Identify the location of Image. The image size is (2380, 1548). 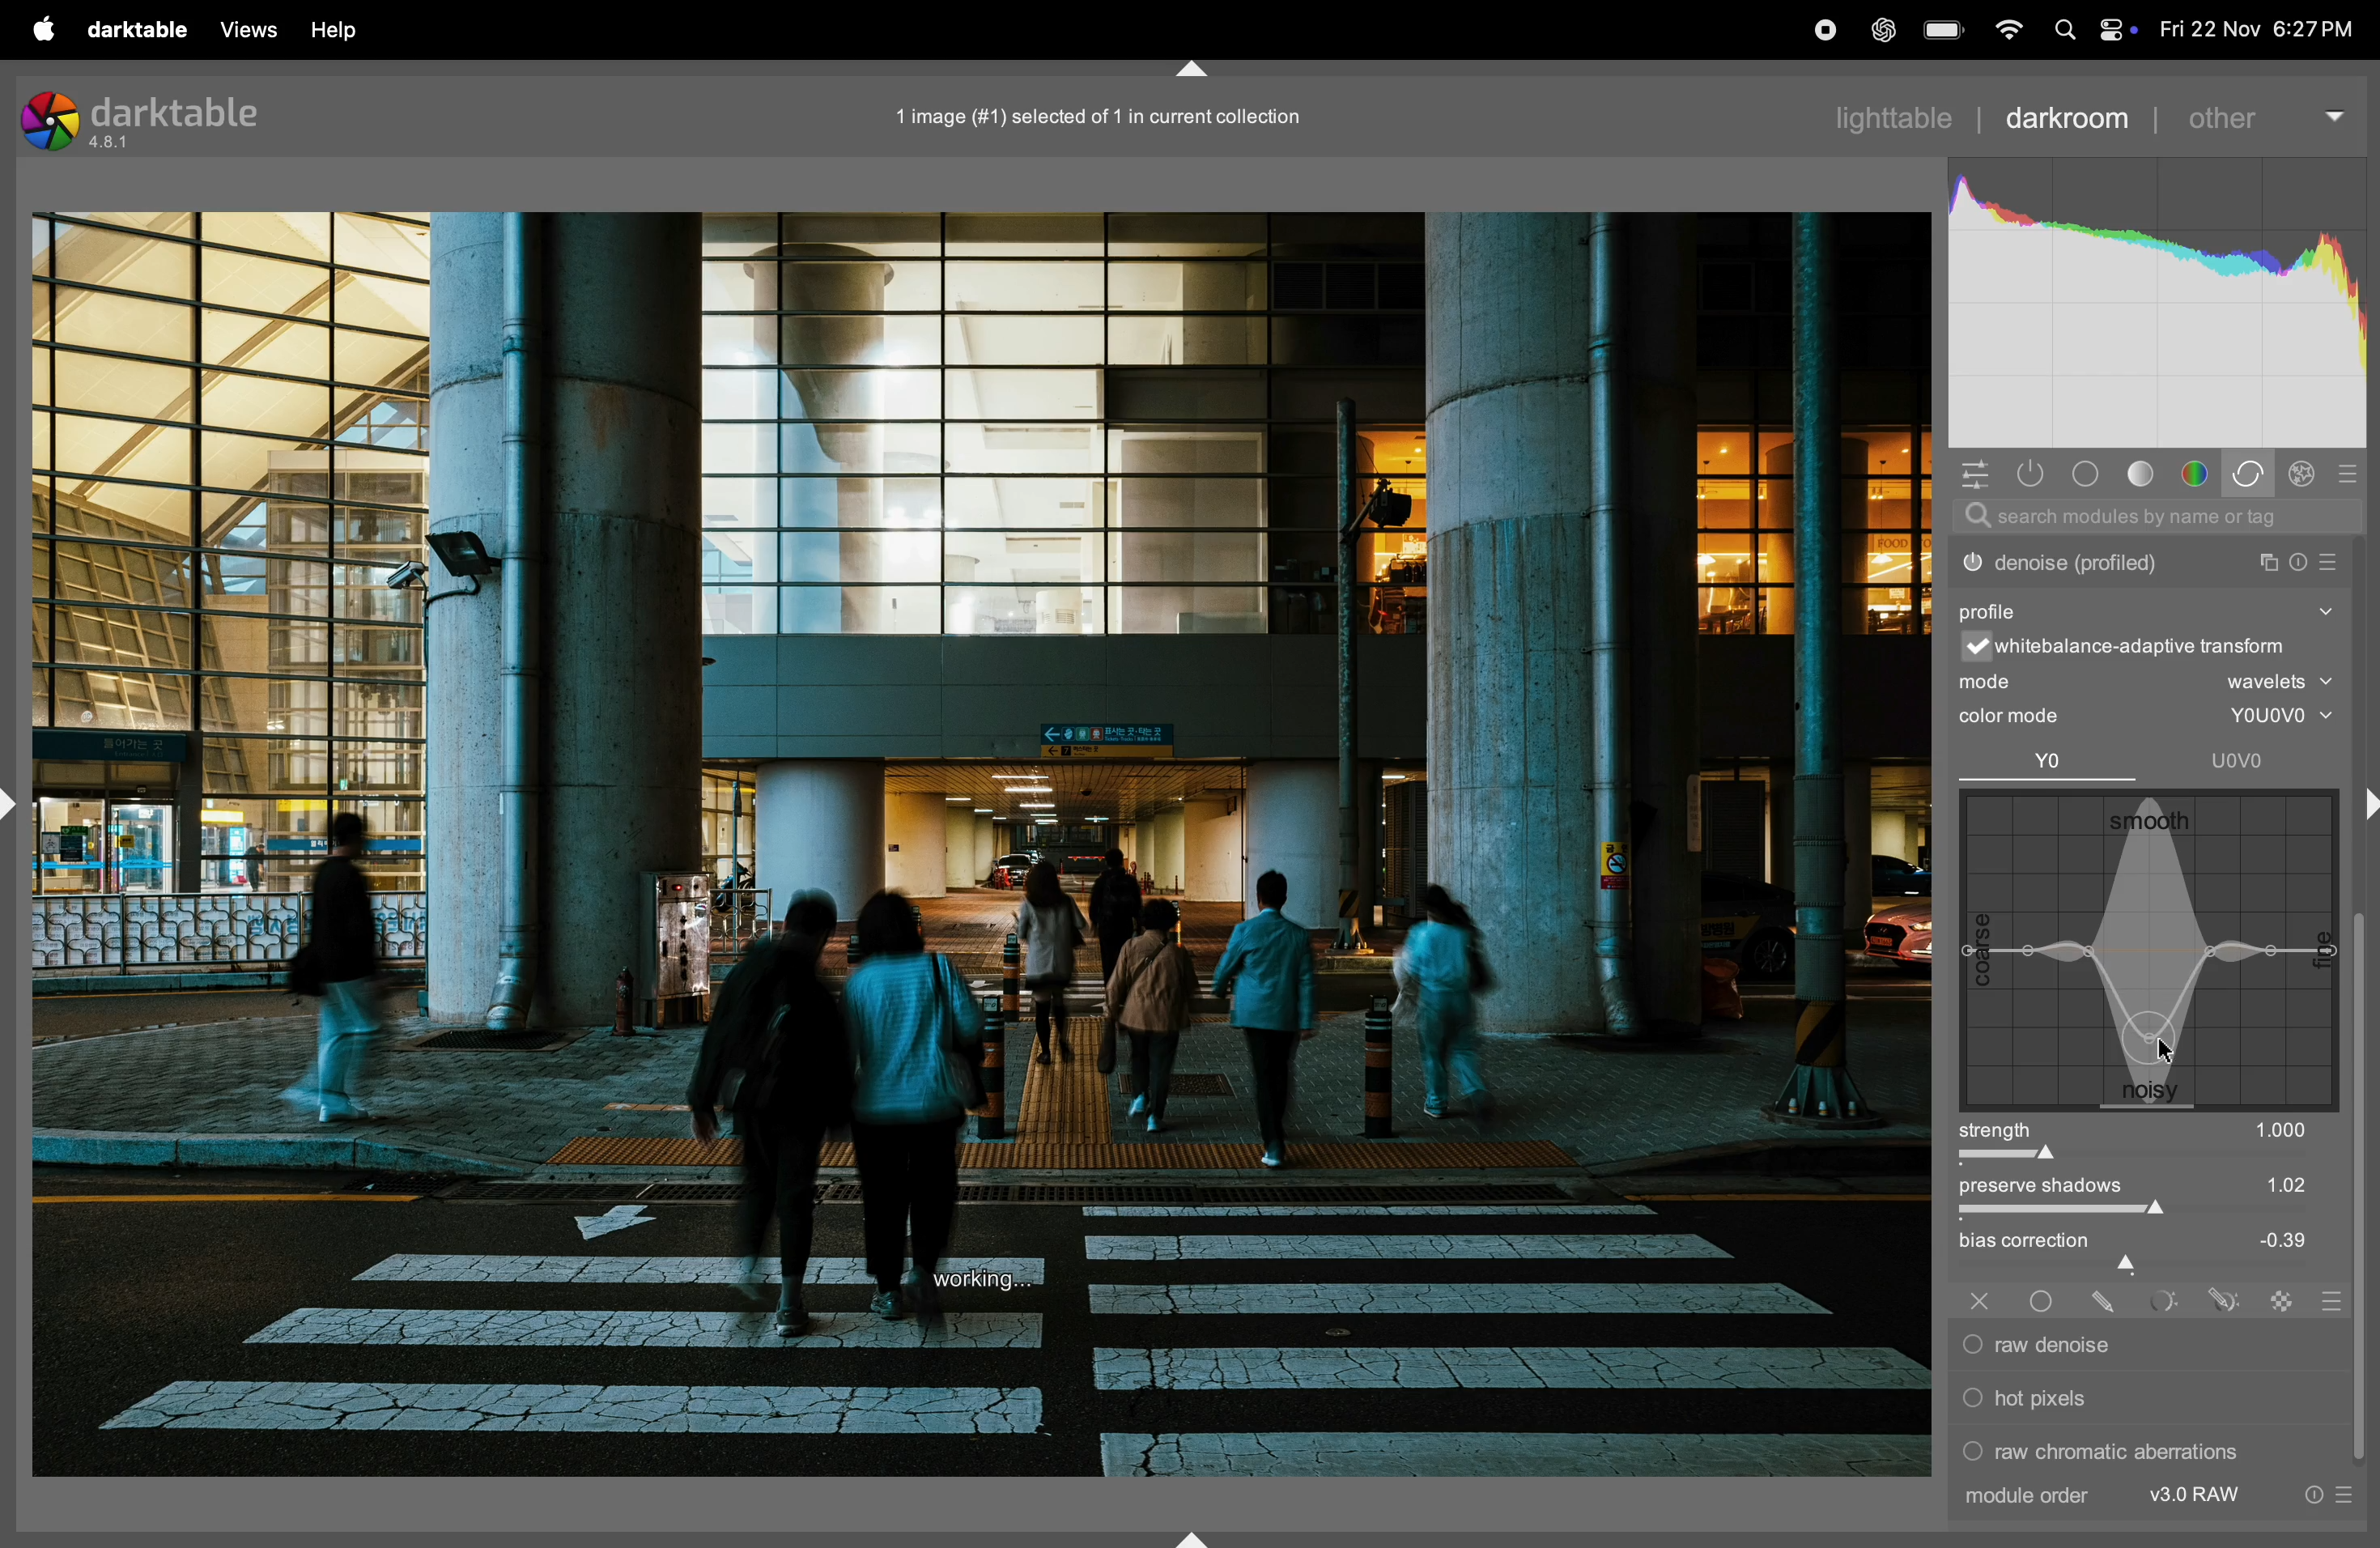
(981, 846).